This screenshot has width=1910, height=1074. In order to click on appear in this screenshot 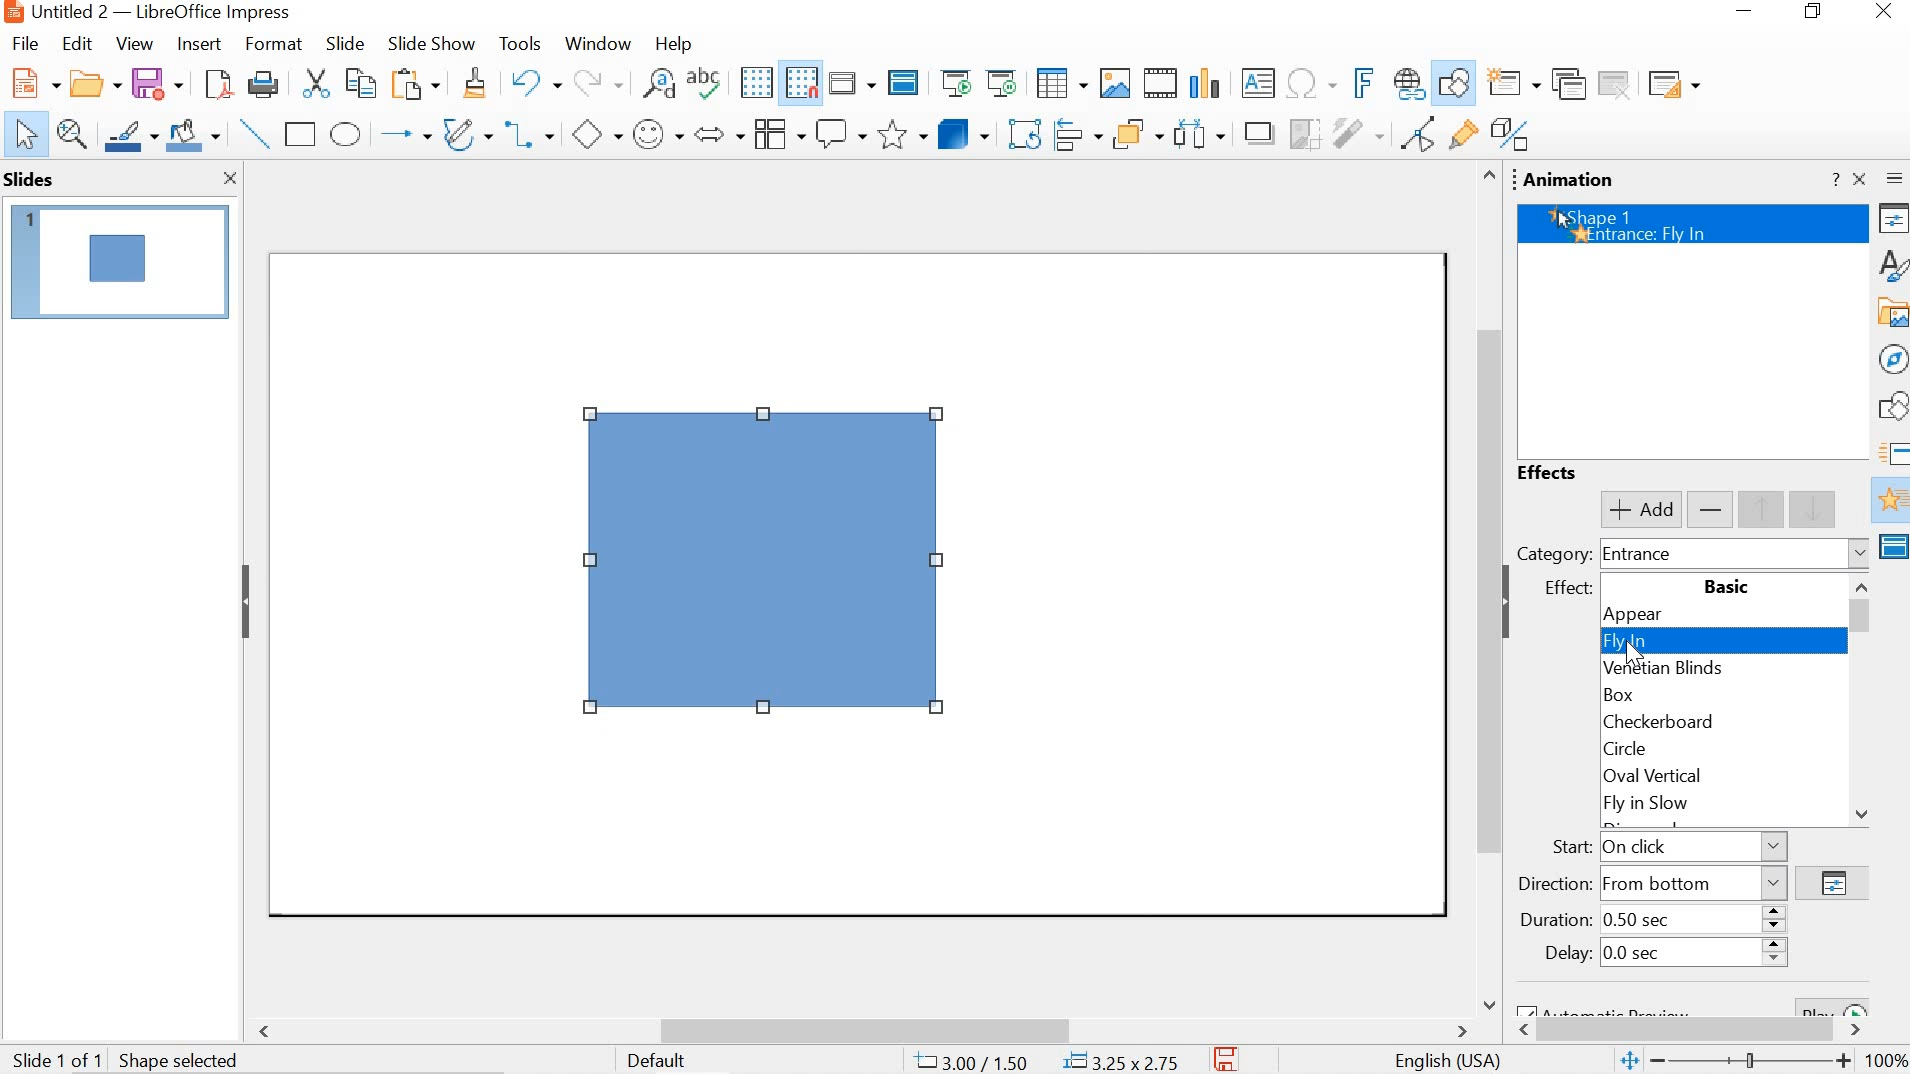, I will do `click(1721, 616)`.